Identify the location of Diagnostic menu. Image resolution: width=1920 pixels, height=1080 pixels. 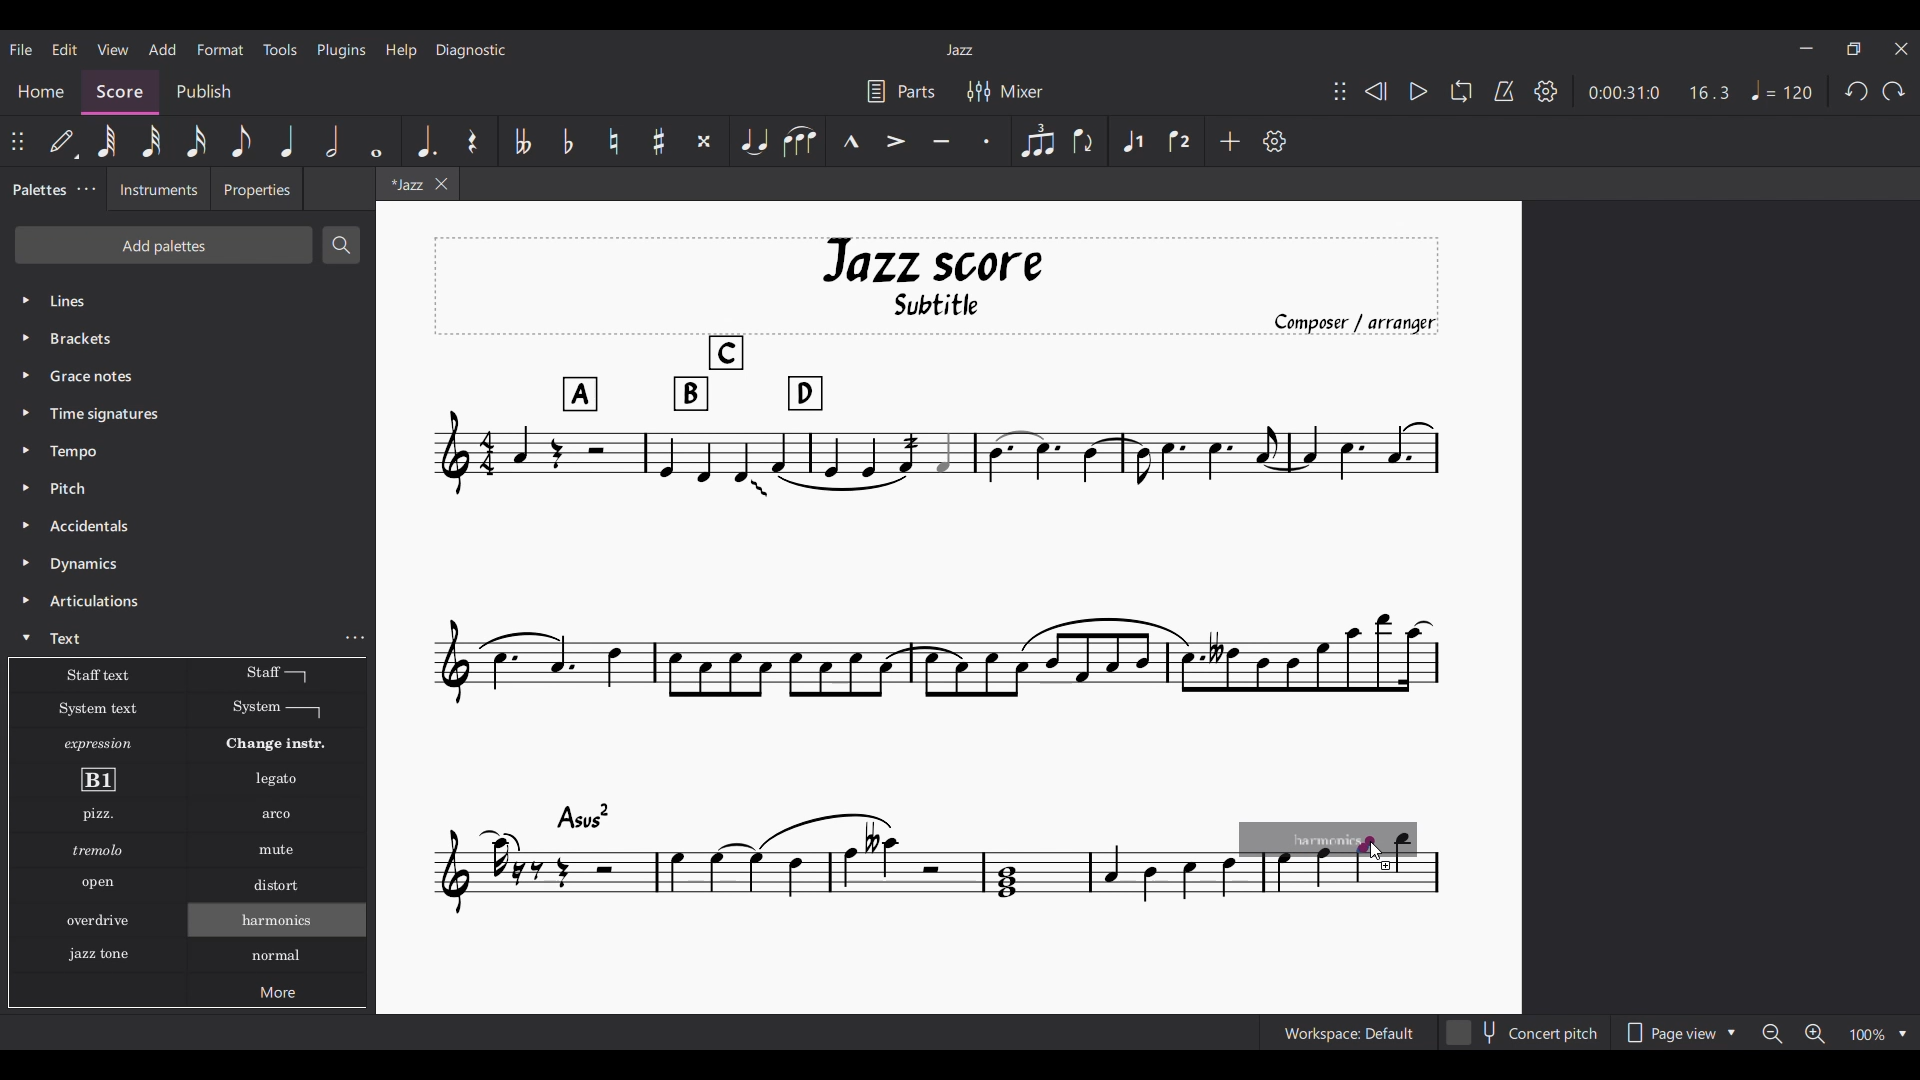
(471, 51).